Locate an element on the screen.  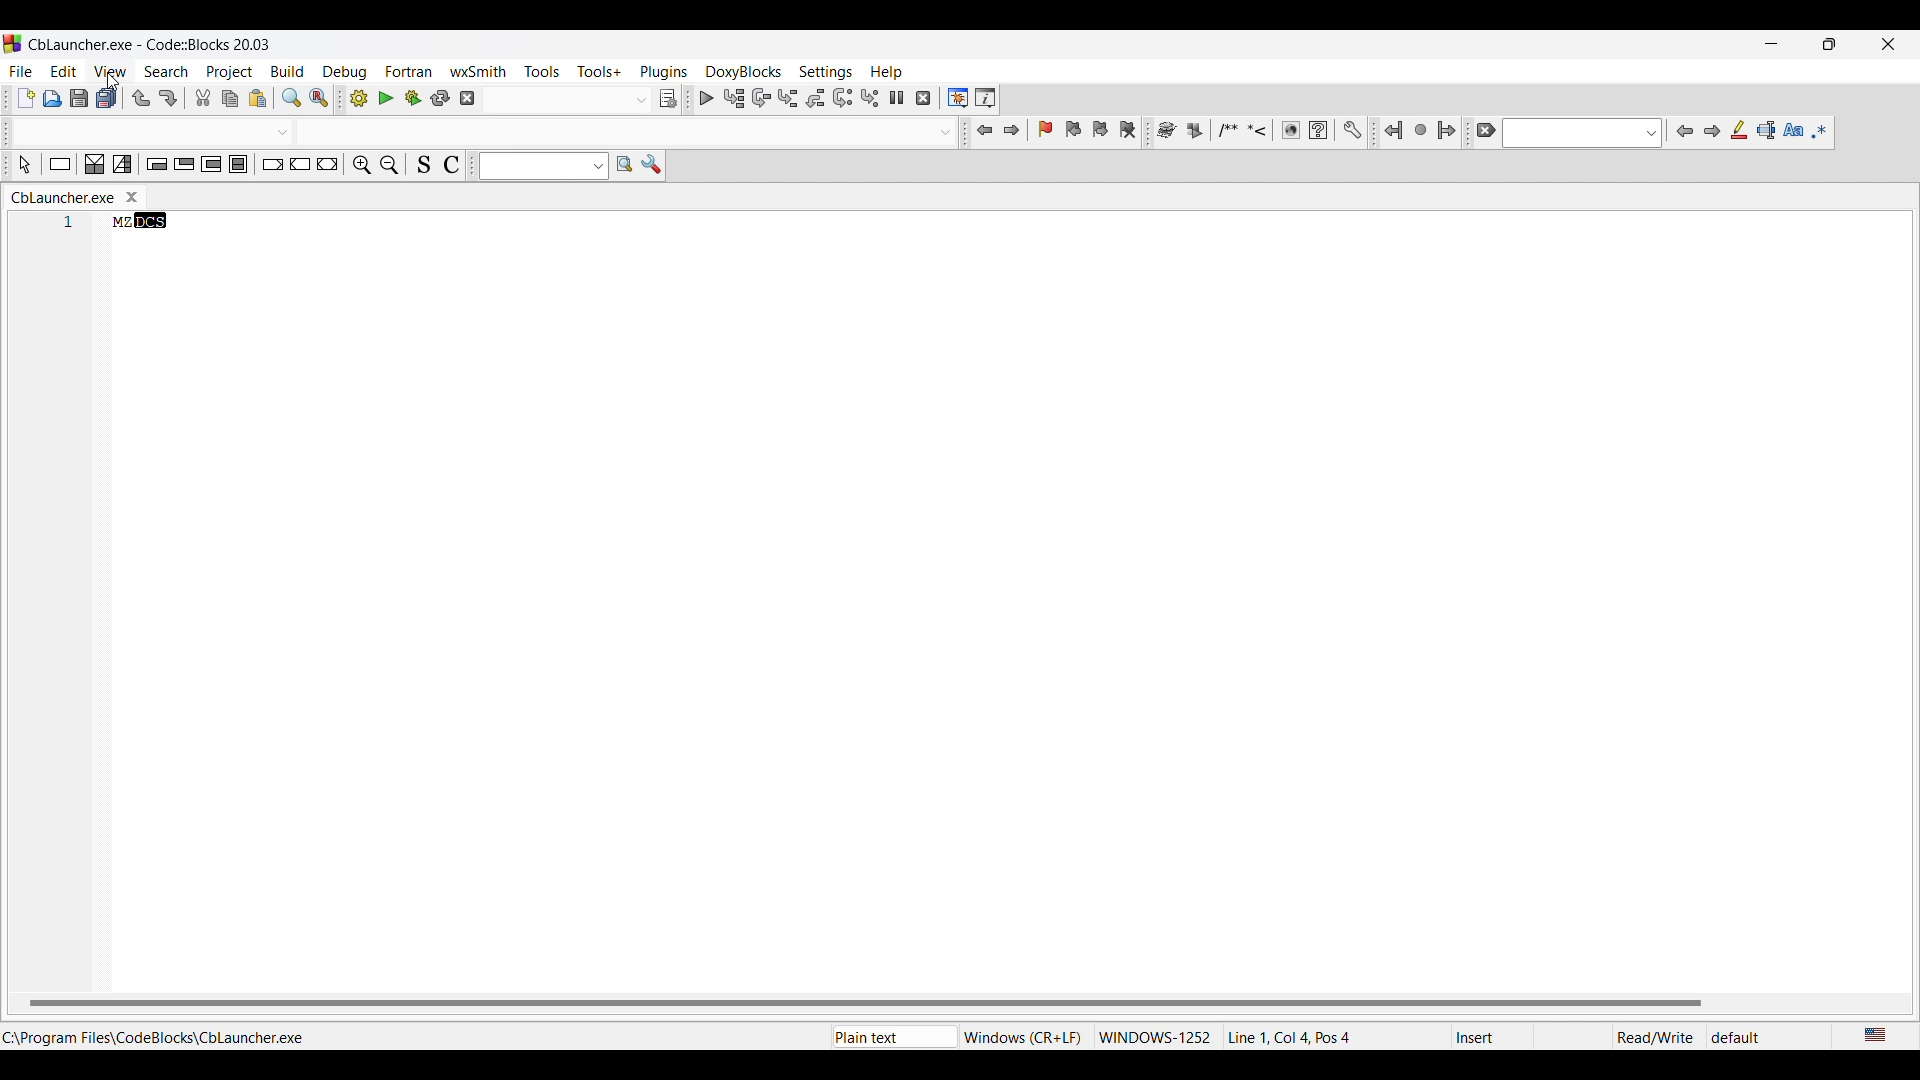
Text box with options is located at coordinates (488, 133).